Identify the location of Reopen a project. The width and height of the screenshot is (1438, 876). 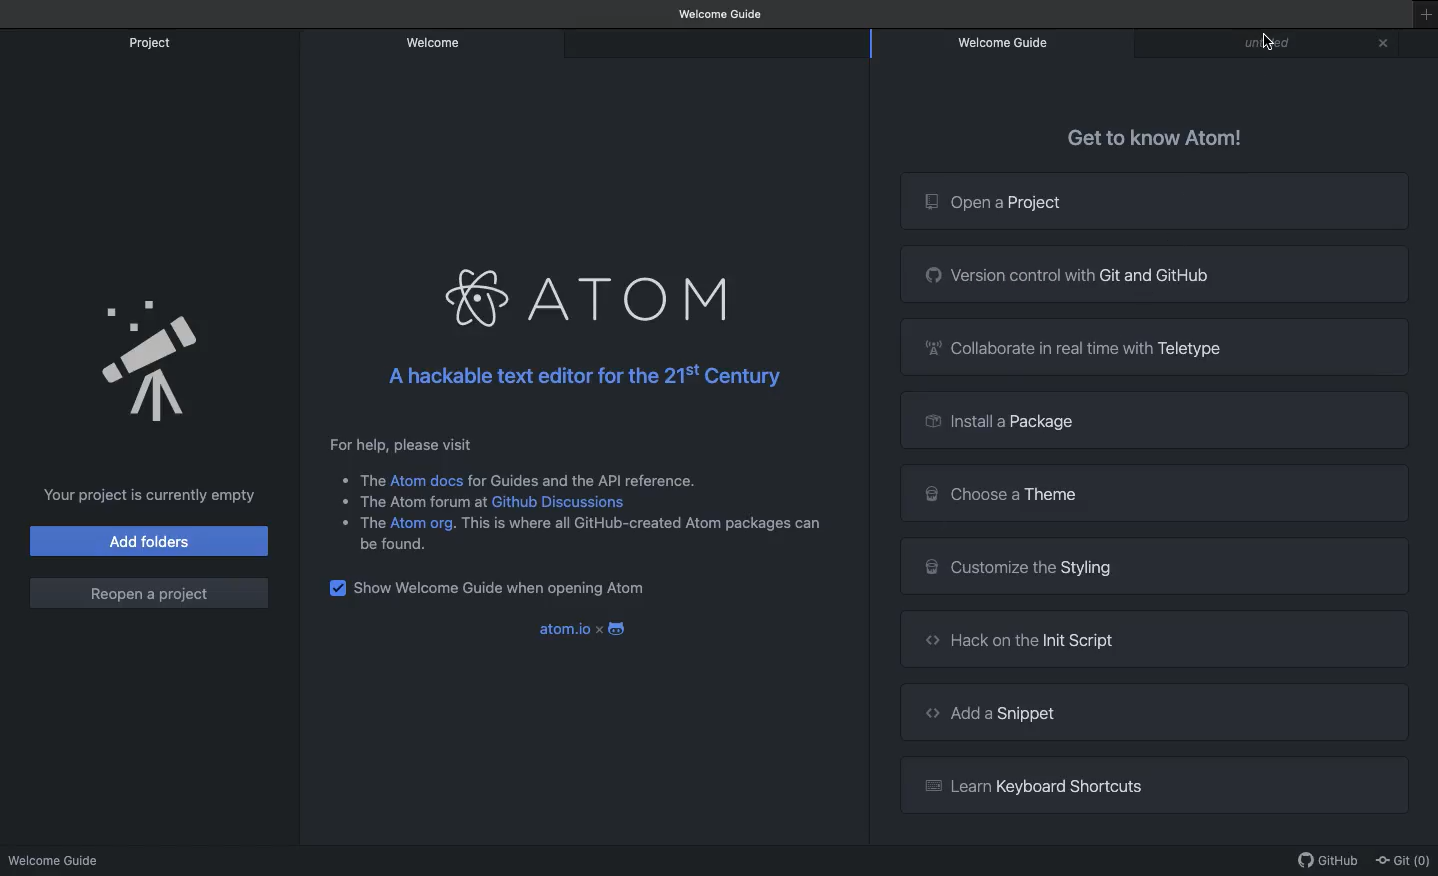
(152, 592).